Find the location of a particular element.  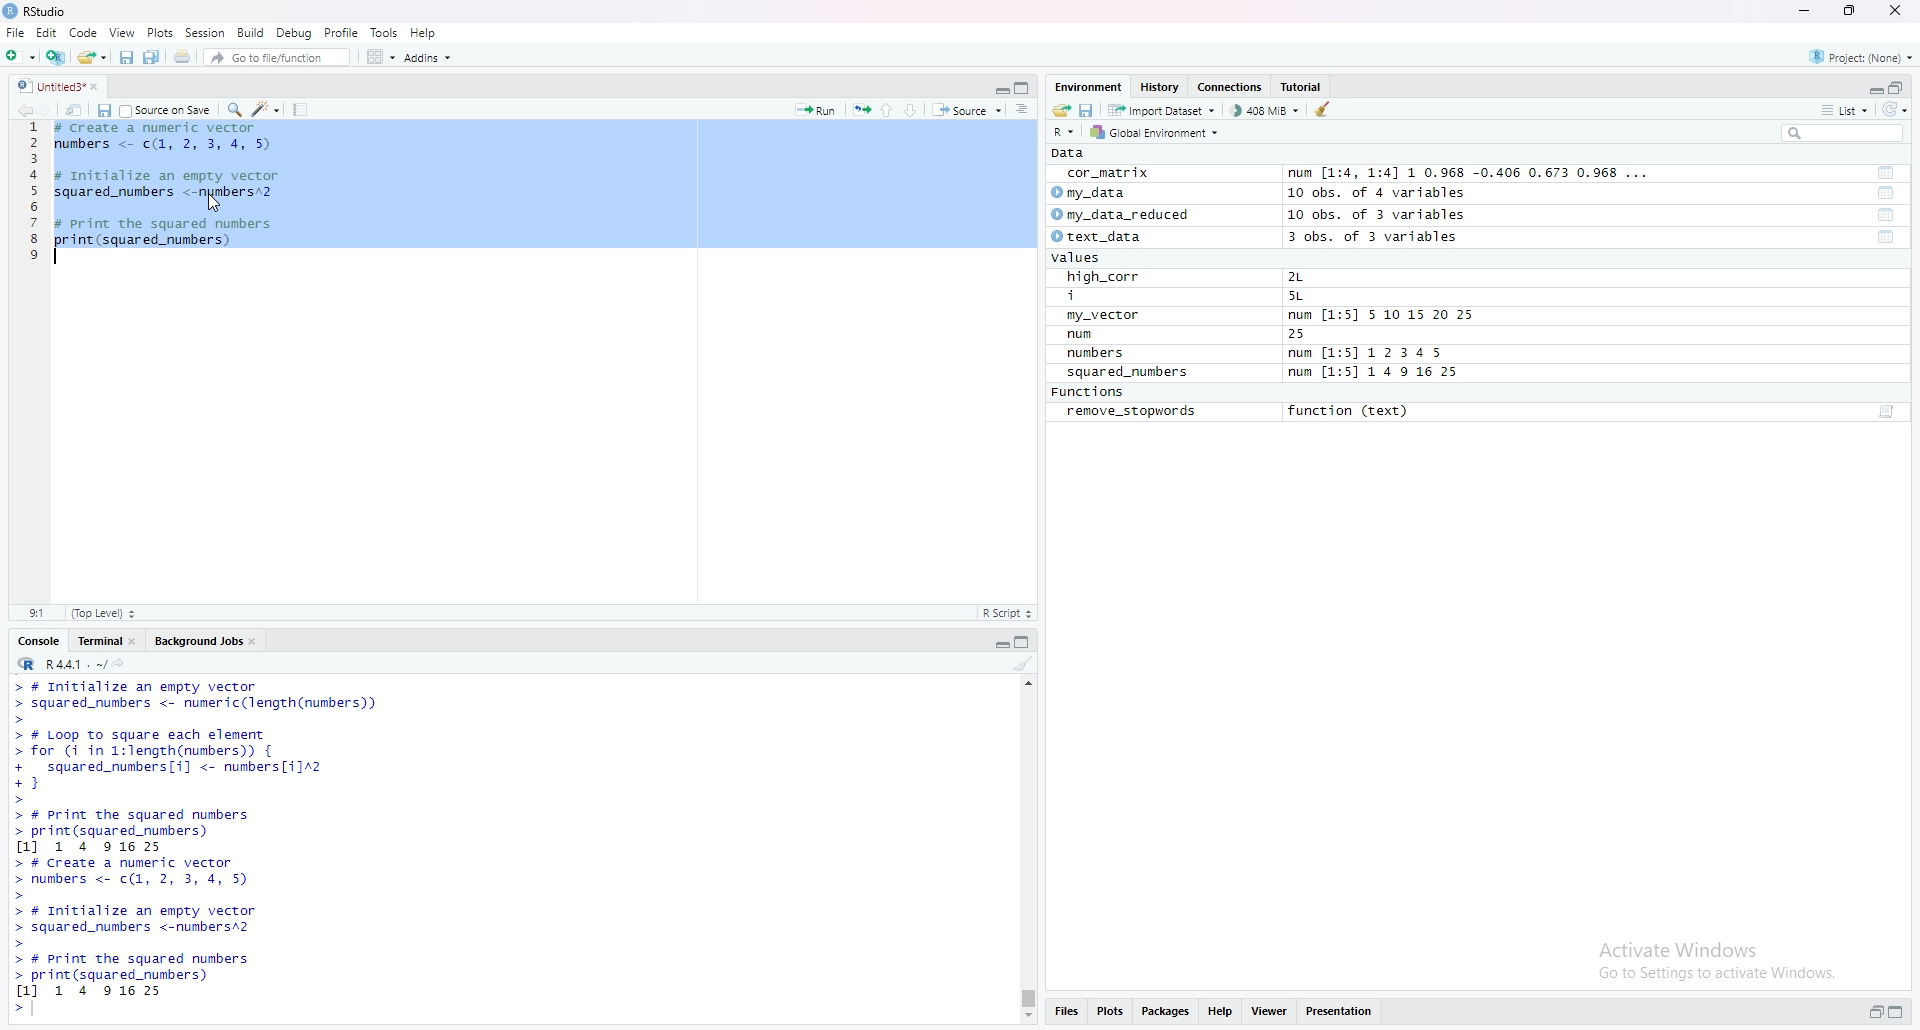

verical scrollbar is located at coordinates (1026, 998).